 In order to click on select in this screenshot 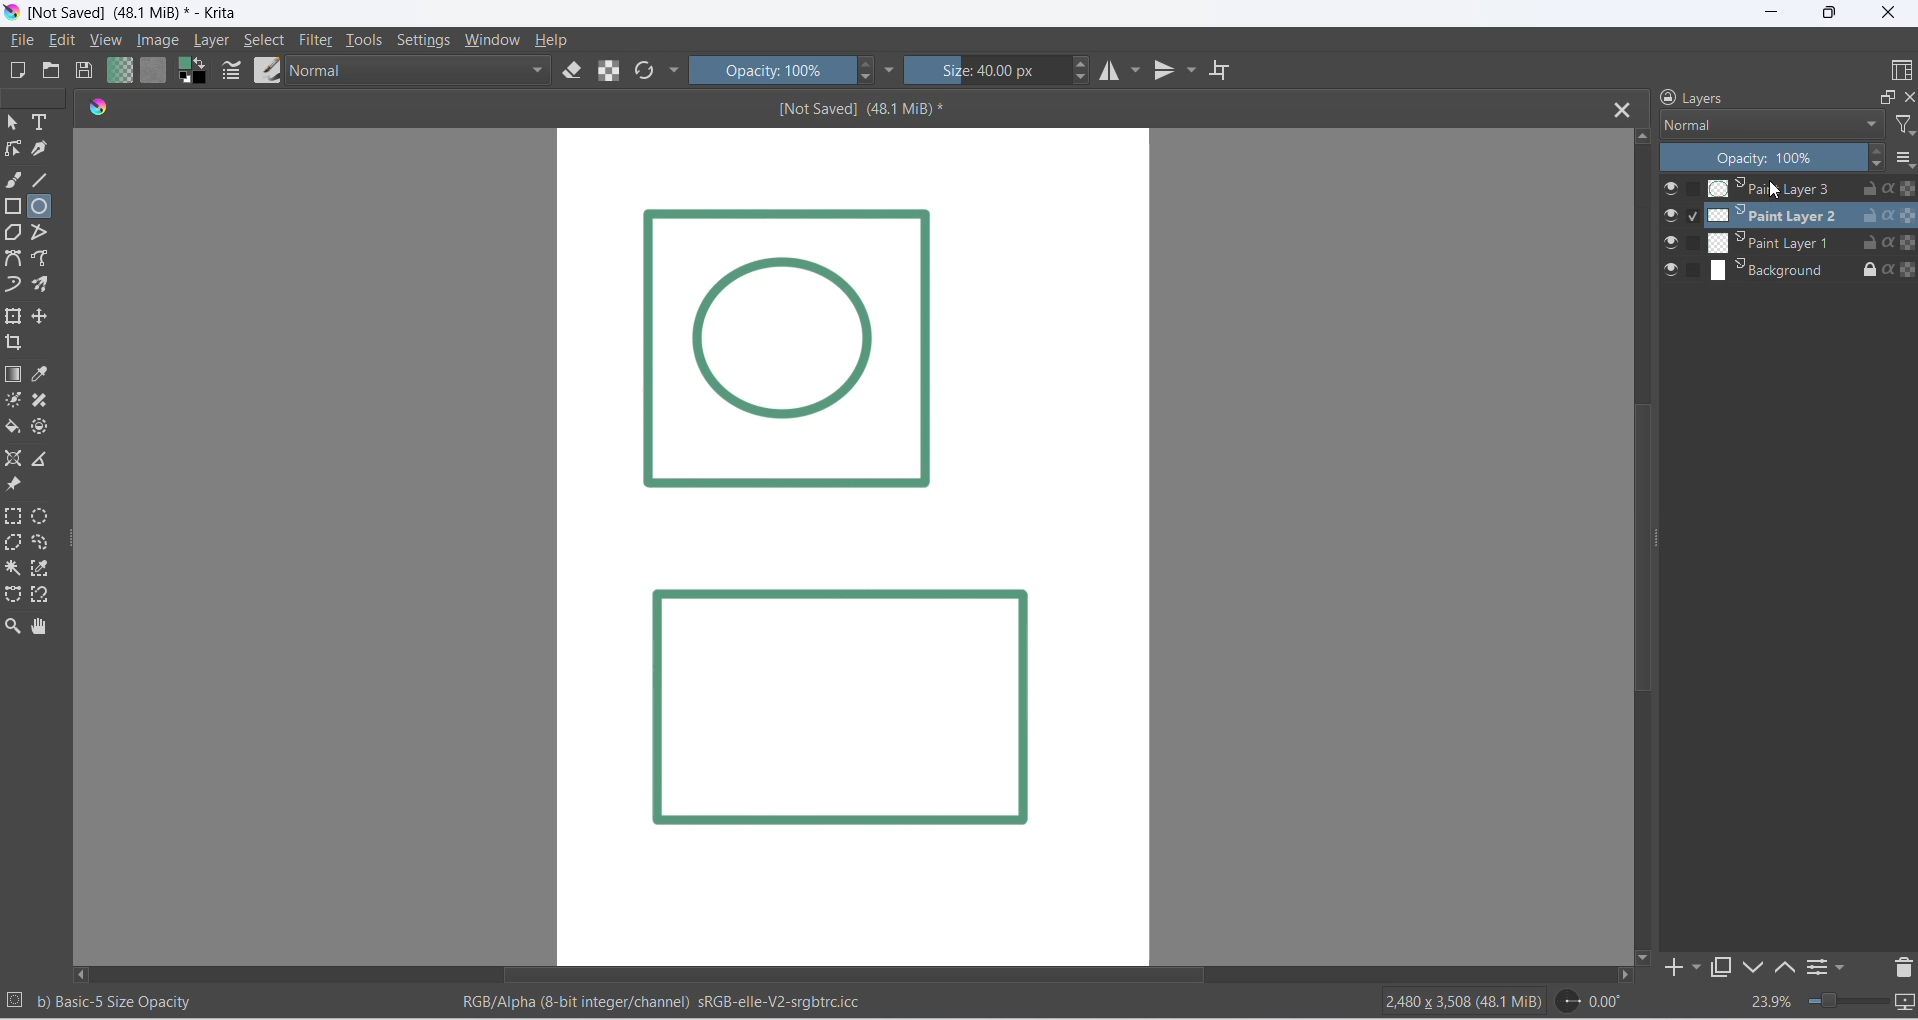, I will do `click(14, 123)`.